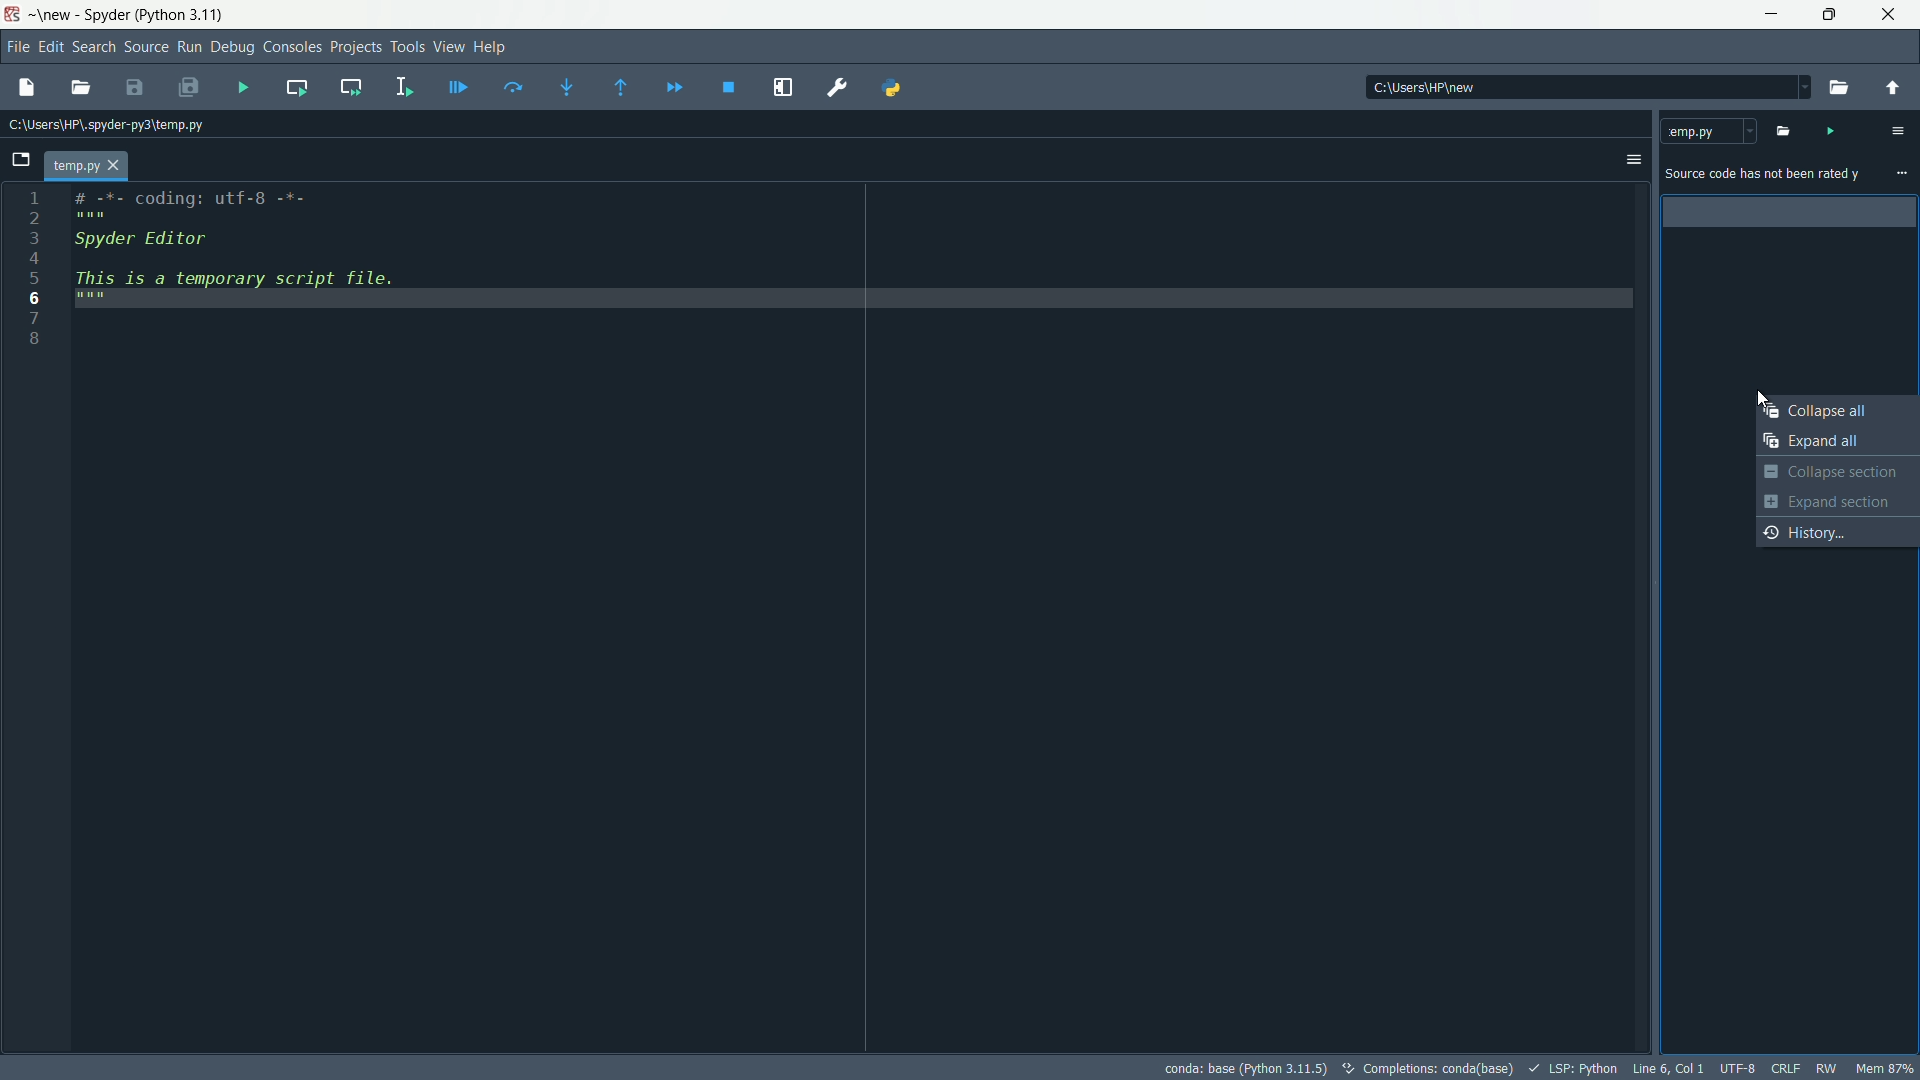  I want to click on edit menu, so click(50, 49).